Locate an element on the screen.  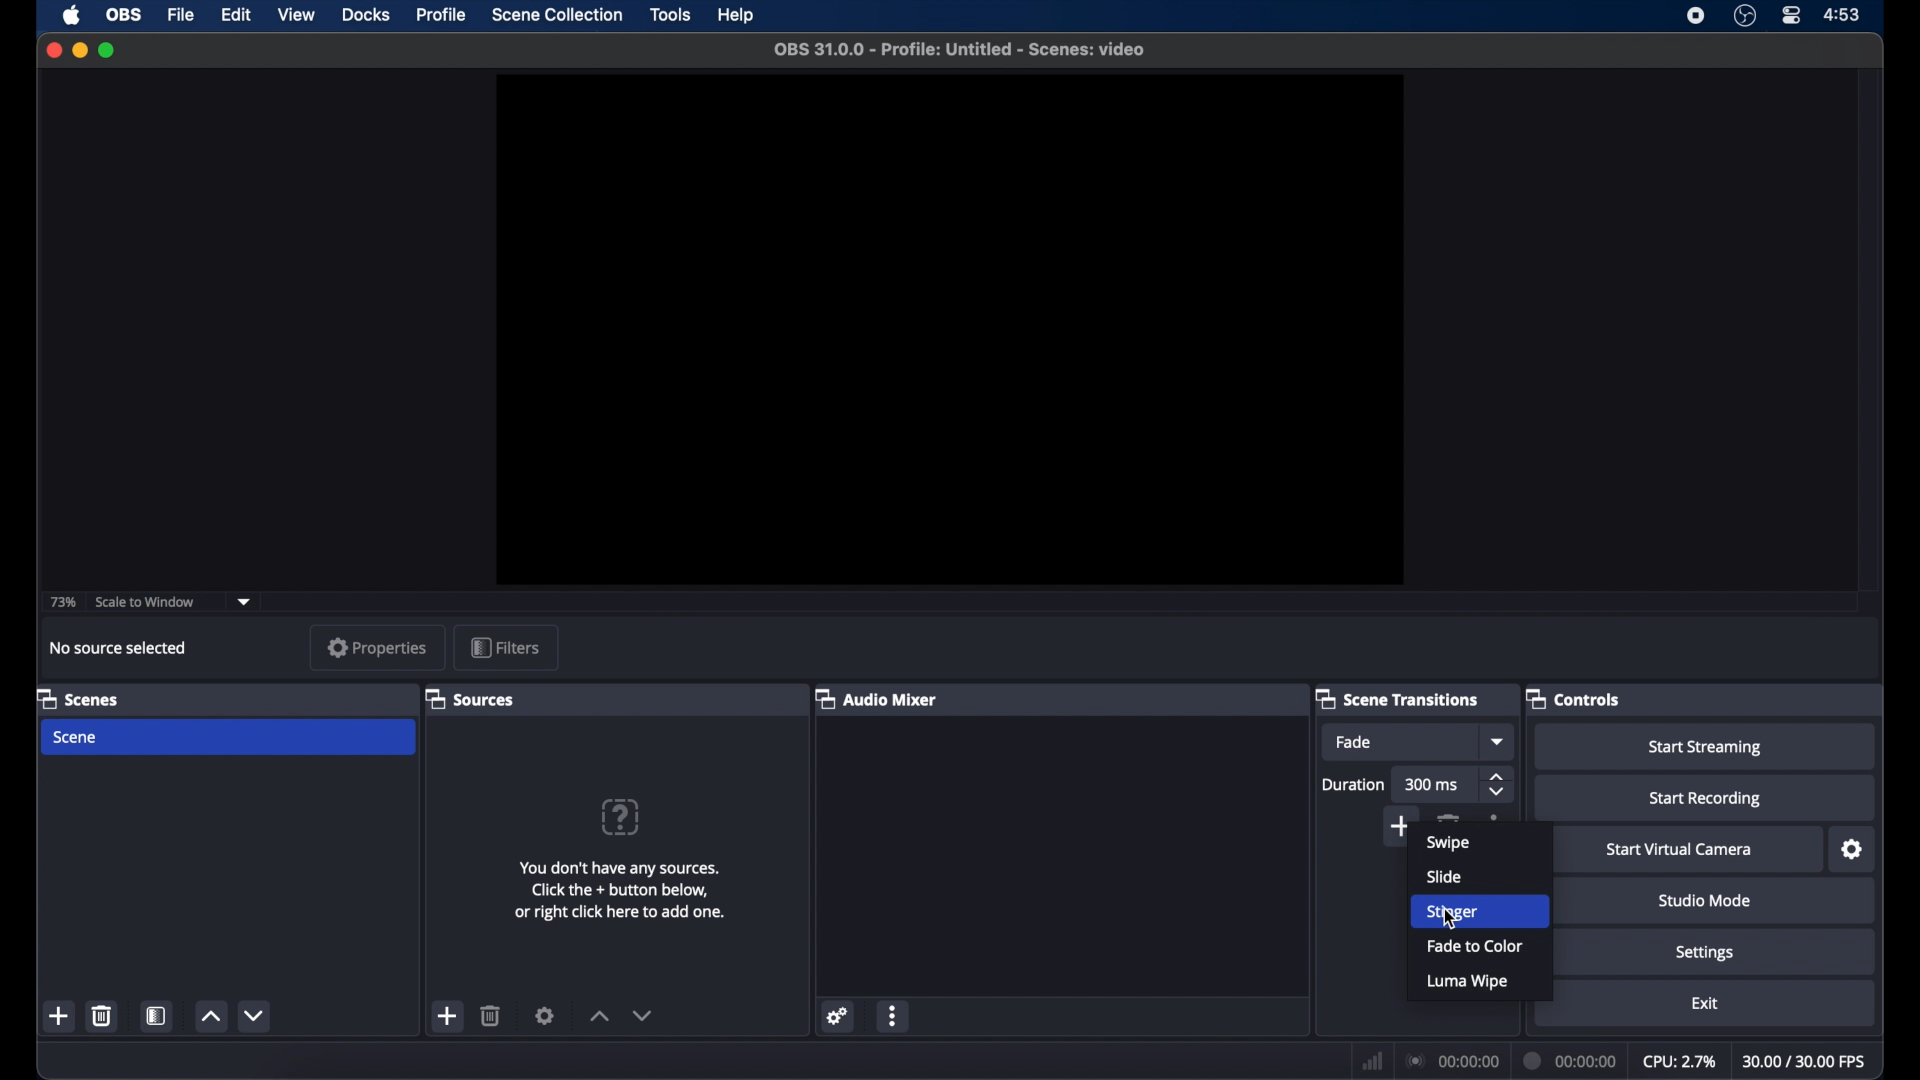
apple icon is located at coordinates (72, 16).